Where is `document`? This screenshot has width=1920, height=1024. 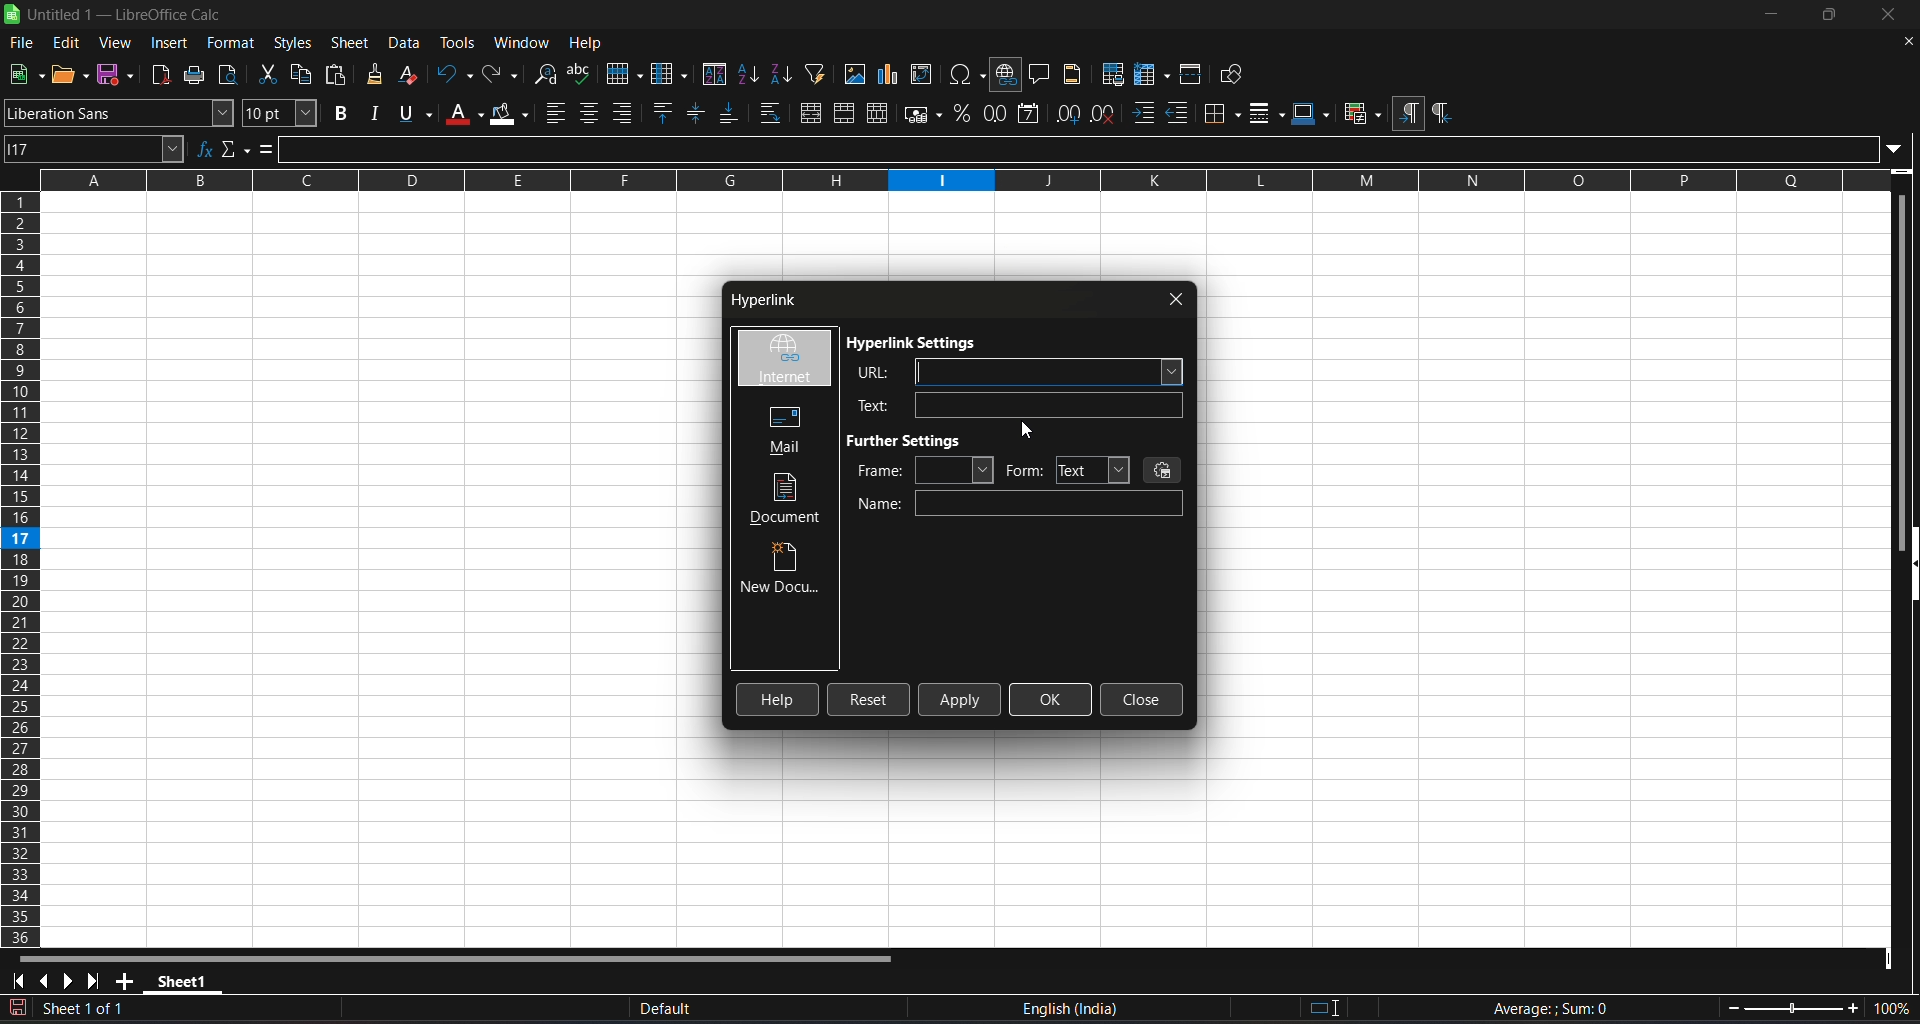 document is located at coordinates (788, 499).